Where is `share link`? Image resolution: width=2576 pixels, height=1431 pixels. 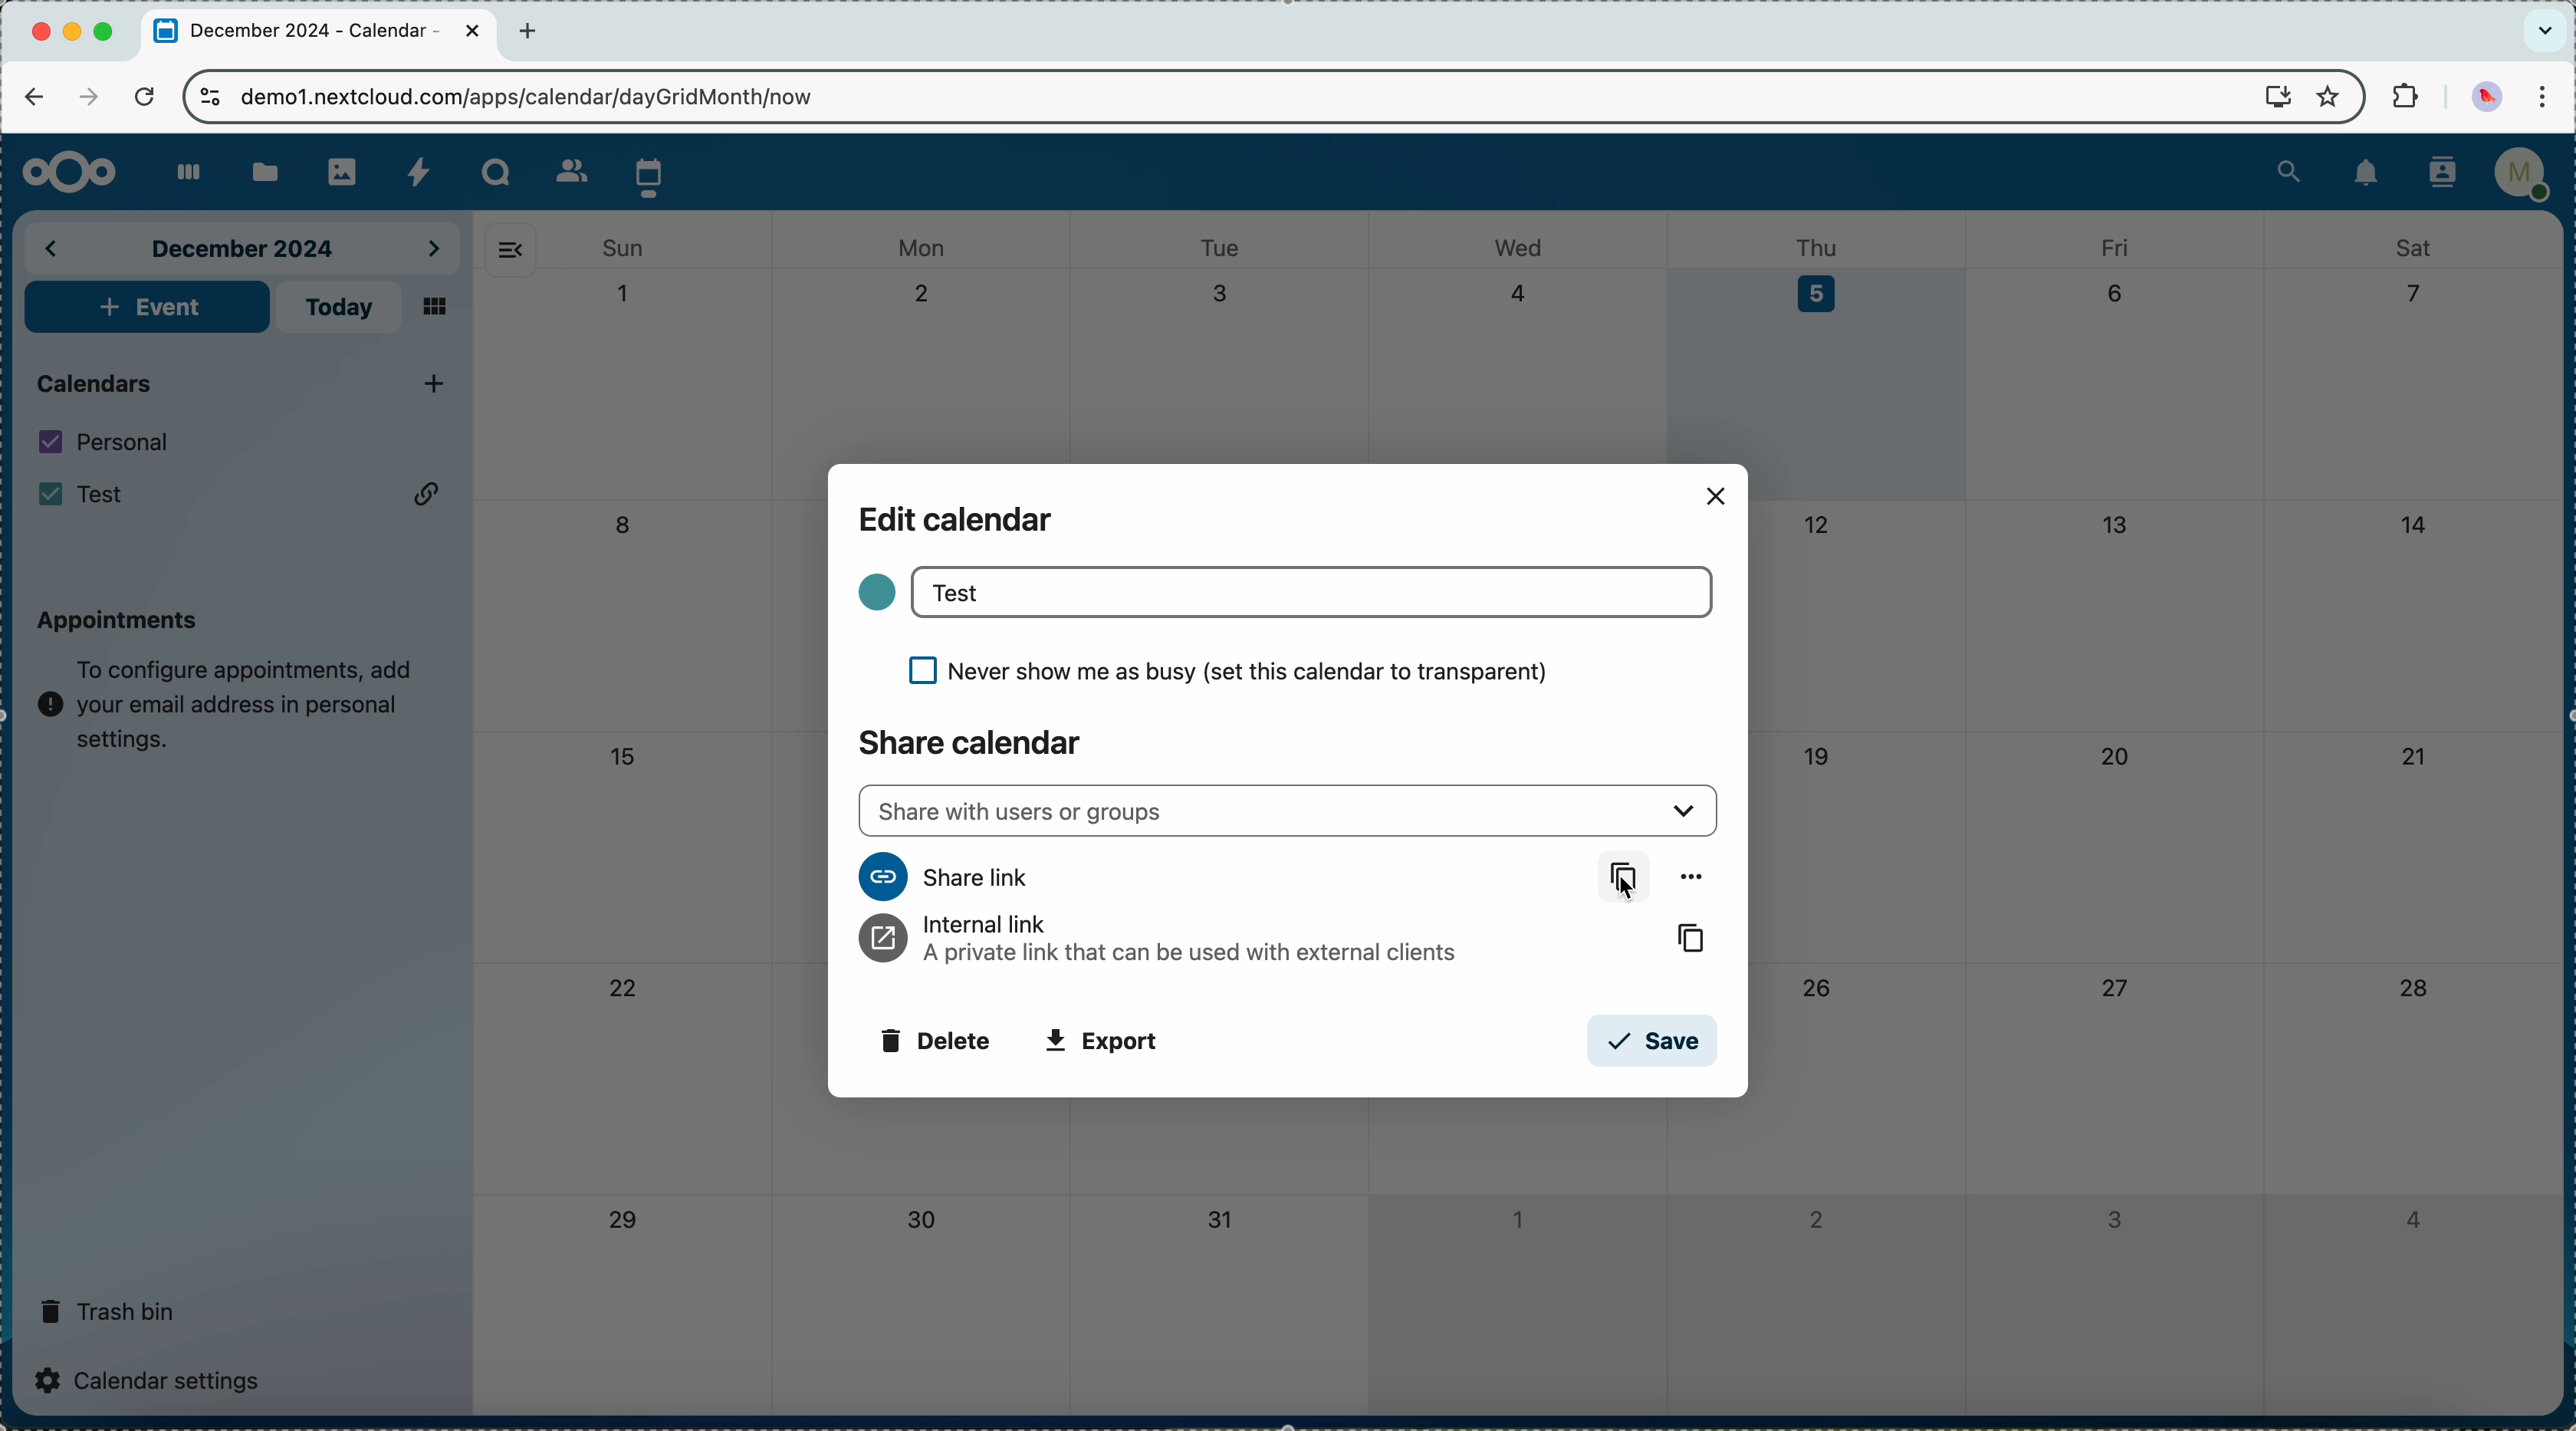
share link is located at coordinates (945, 875).